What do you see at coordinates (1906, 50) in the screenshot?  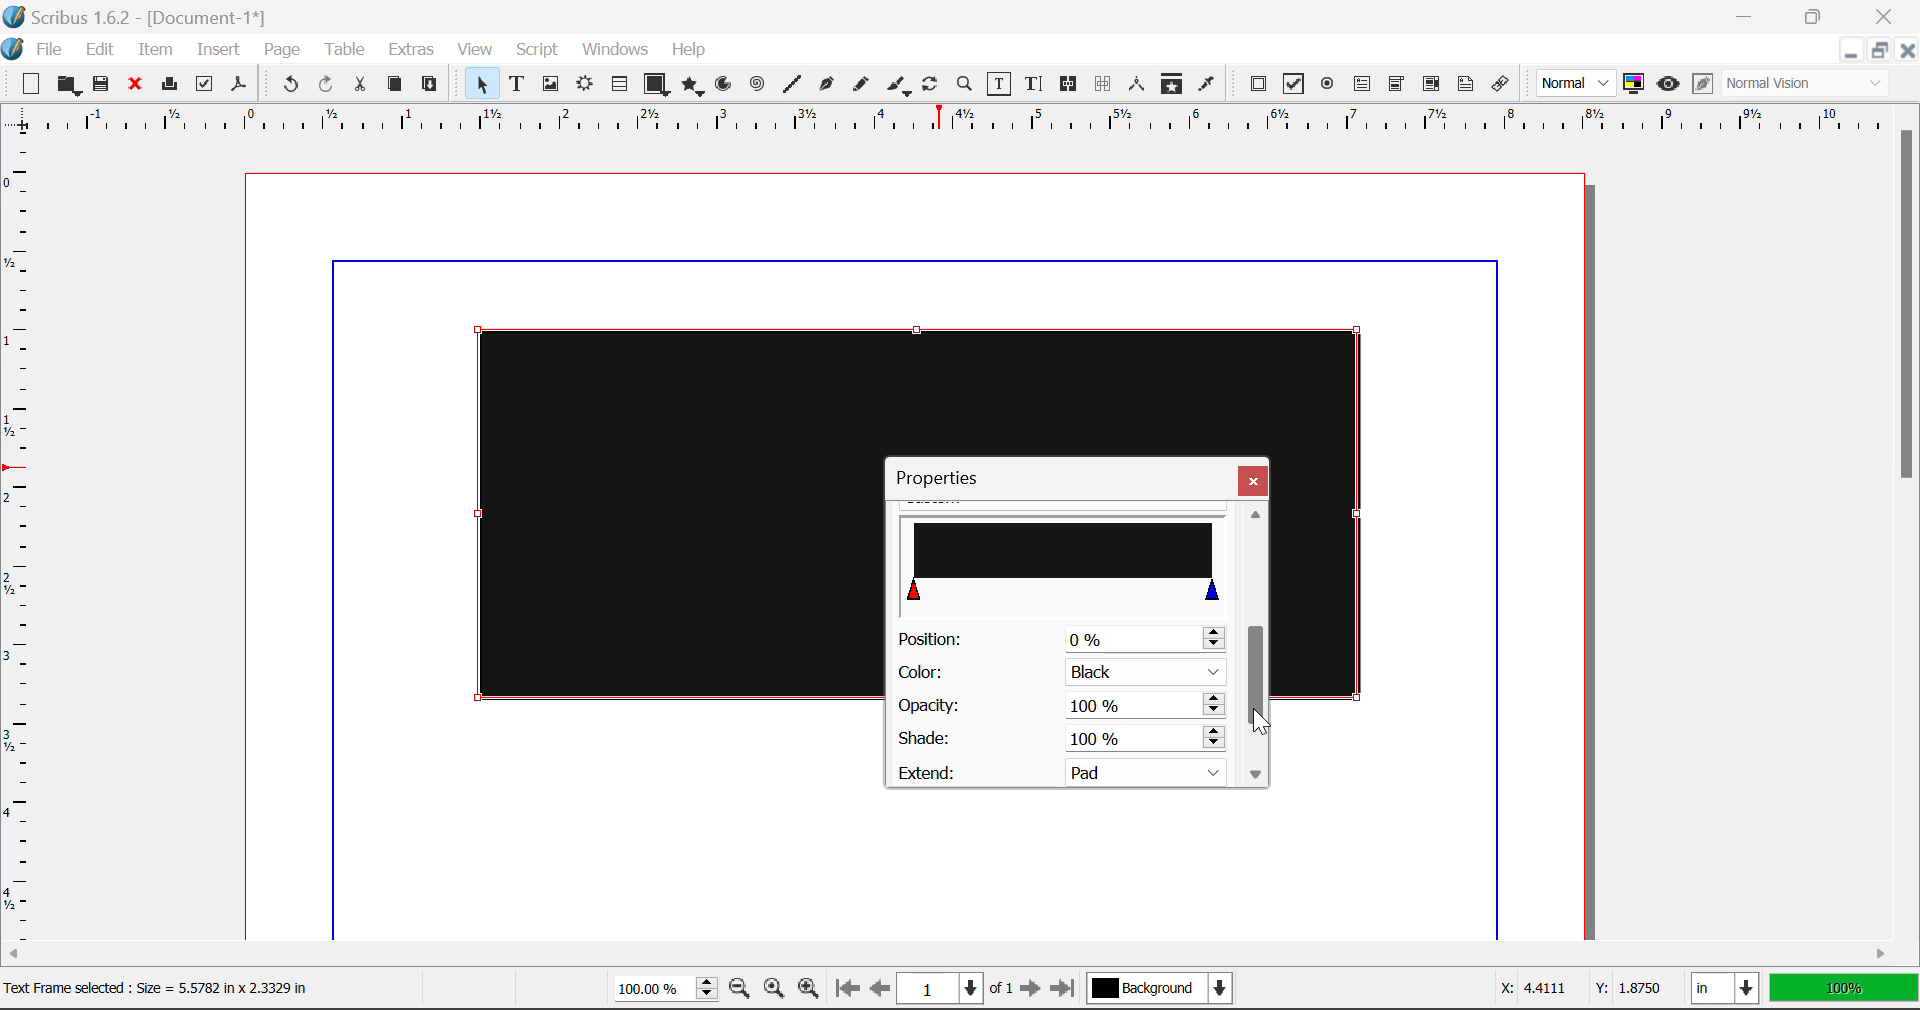 I see `Close` at bounding box center [1906, 50].